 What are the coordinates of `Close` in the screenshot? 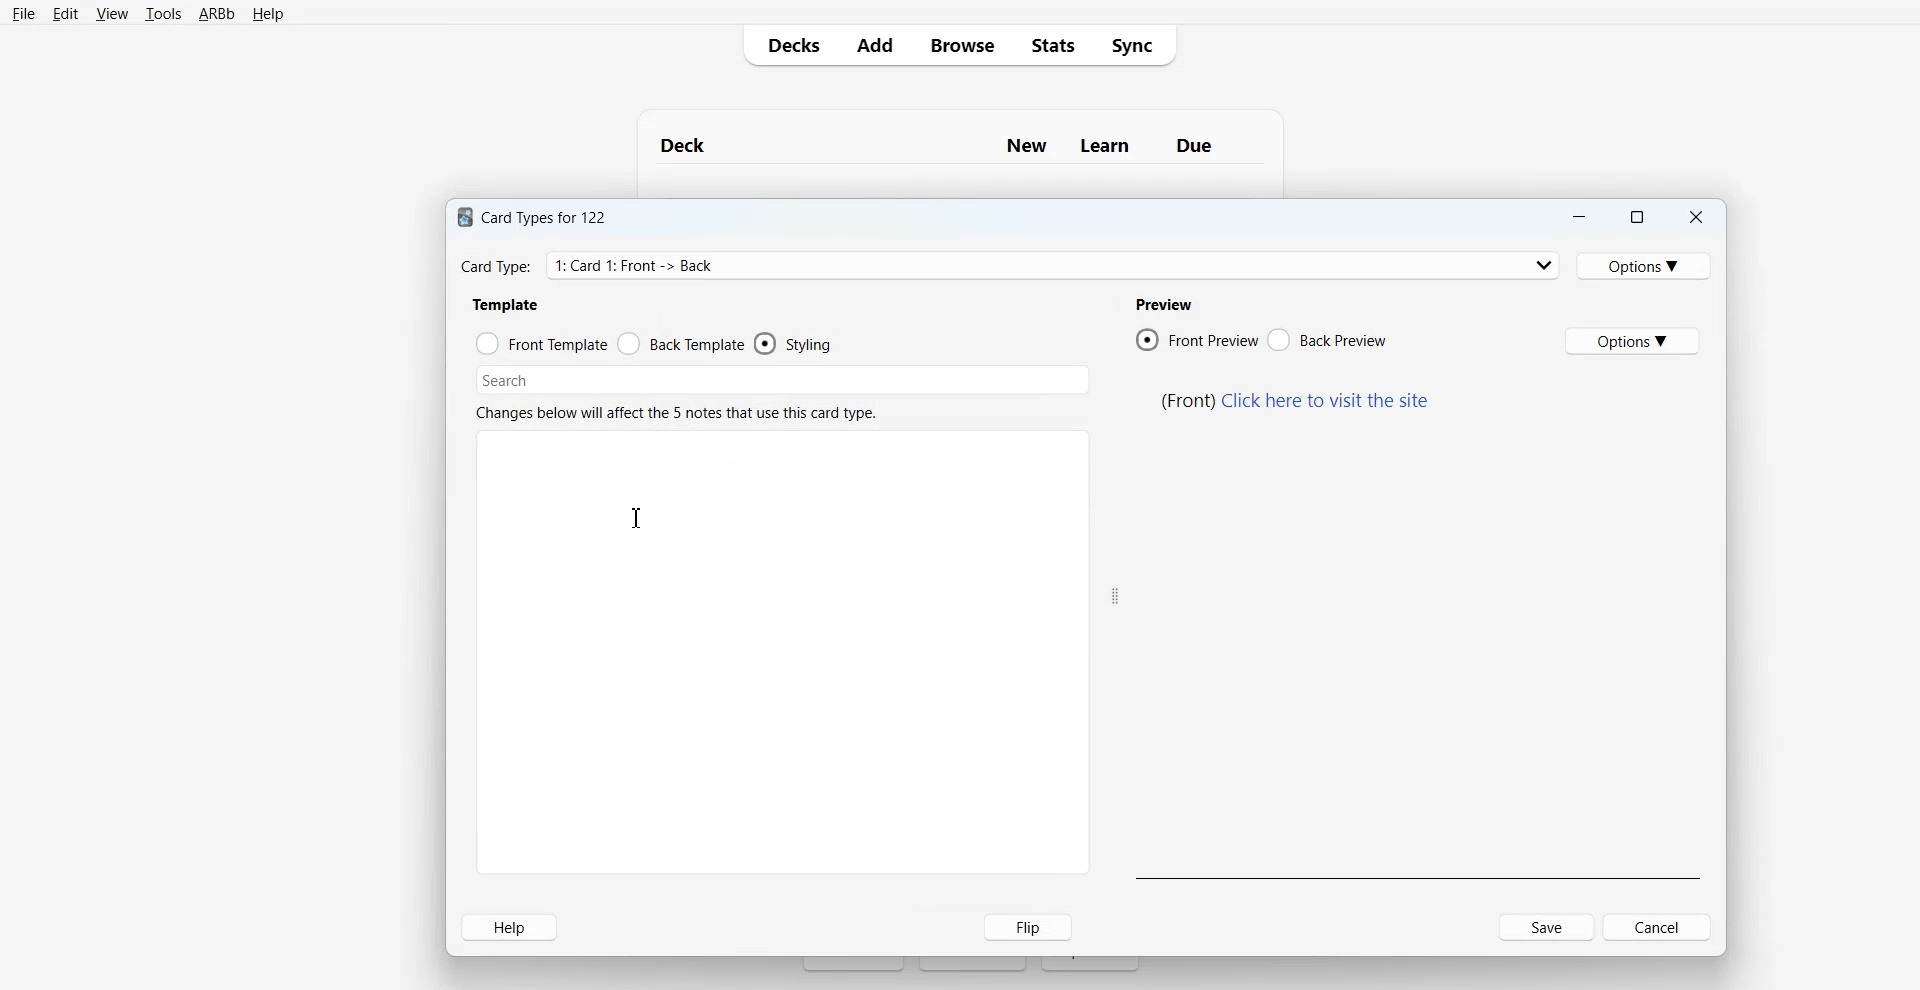 It's located at (1696, 215).